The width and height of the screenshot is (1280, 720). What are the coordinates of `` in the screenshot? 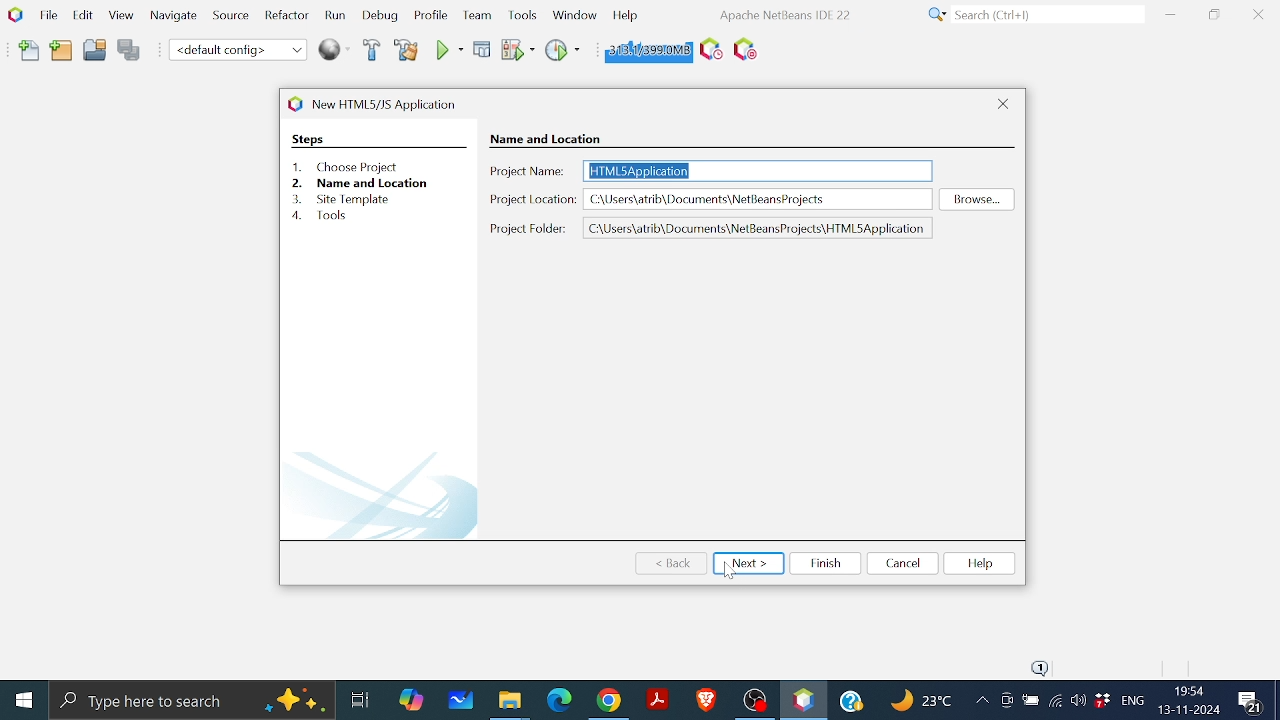 It's located at (1078, 699).